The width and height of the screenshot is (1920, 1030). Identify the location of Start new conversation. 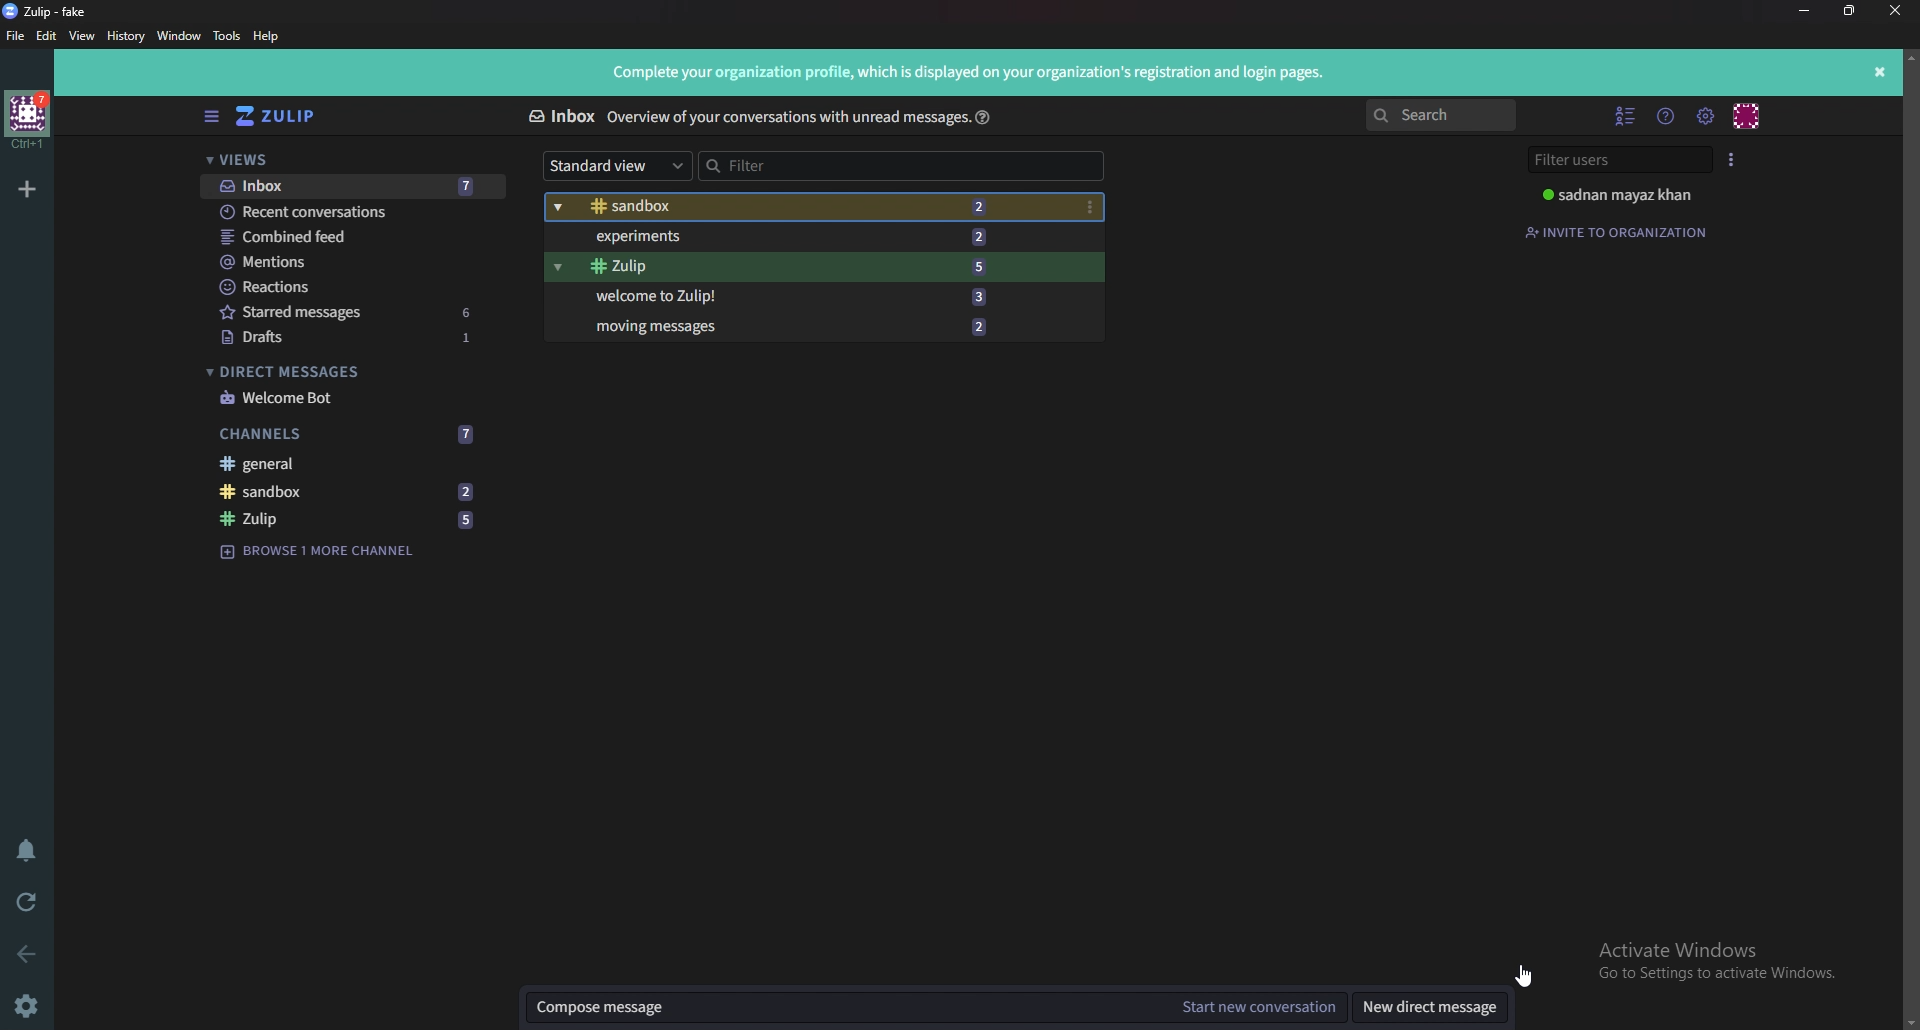
(1255, 1008).